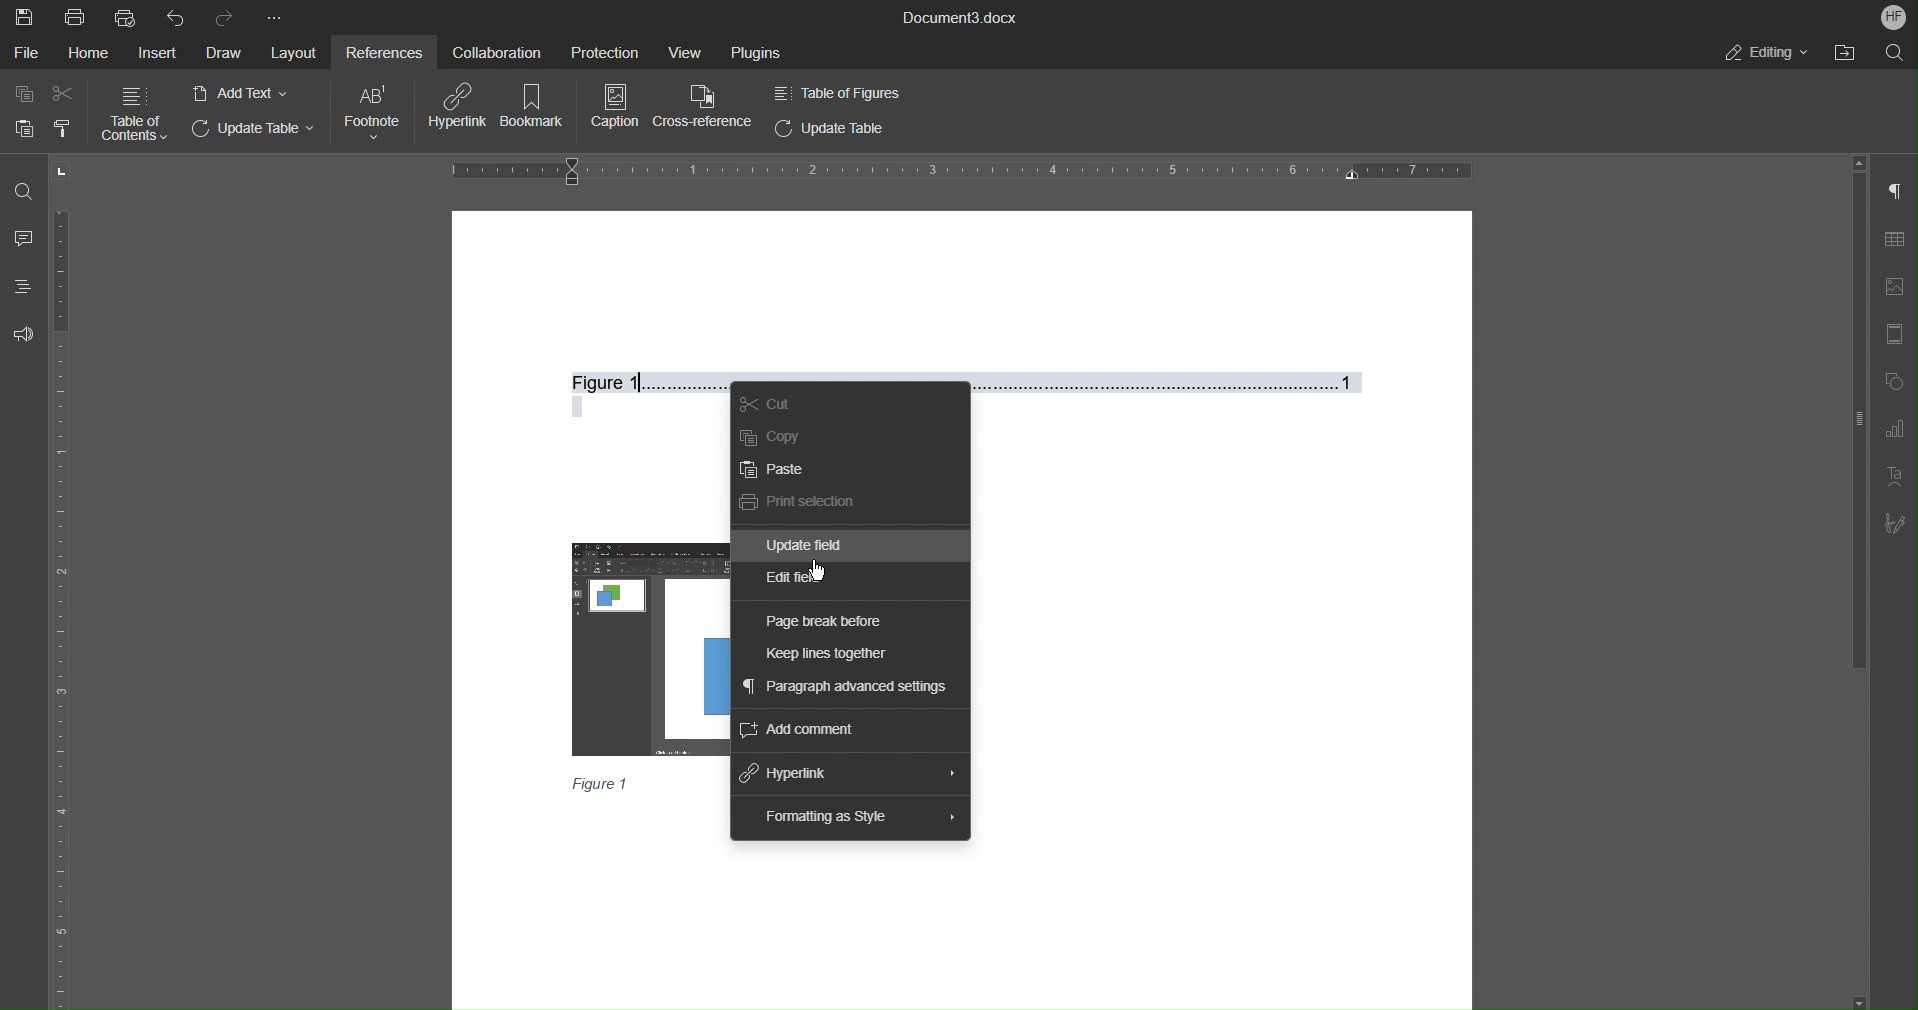 The width and height of the screenshot is (1918, 1010). What do you see at coordinates (293, 53) in the screenshot?
I see `Layout` at bounding box center [293, 53].